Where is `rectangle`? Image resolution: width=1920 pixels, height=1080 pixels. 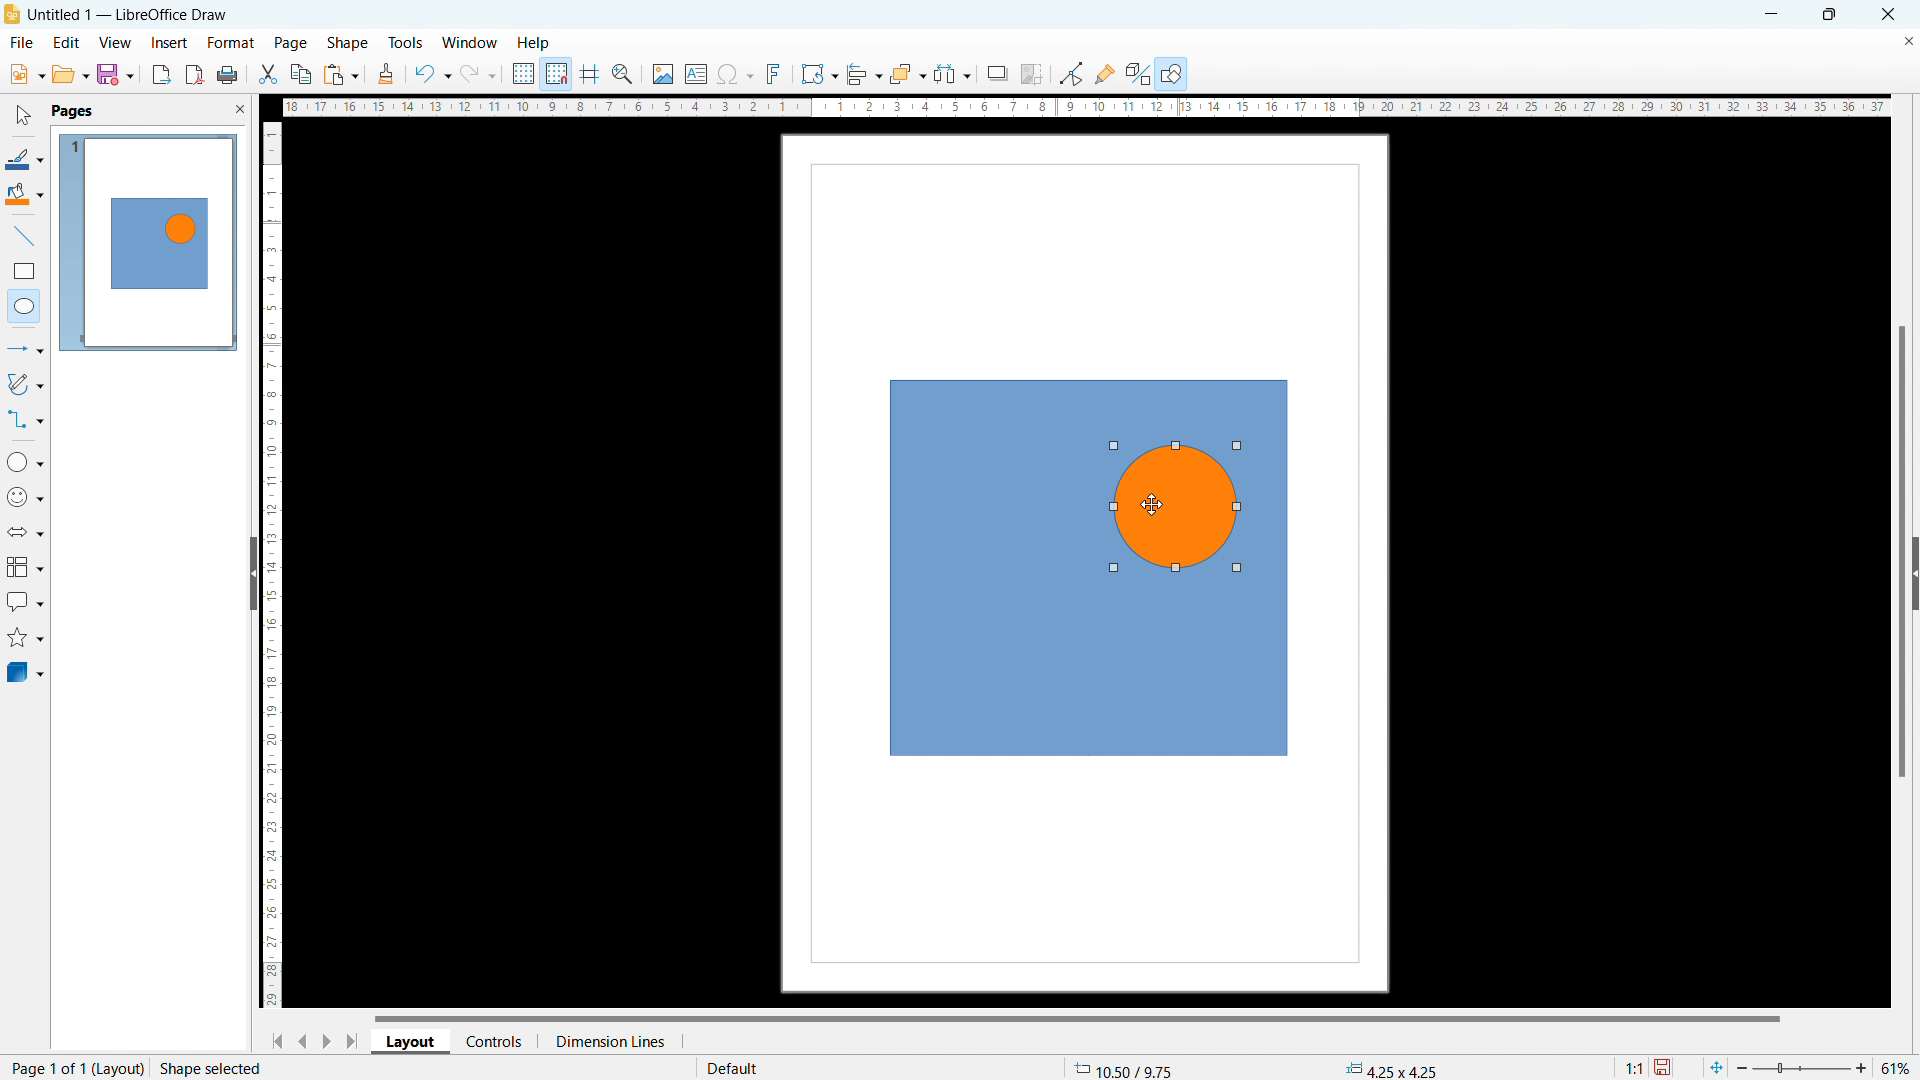
rectangle is located at coordinates (24, 271).